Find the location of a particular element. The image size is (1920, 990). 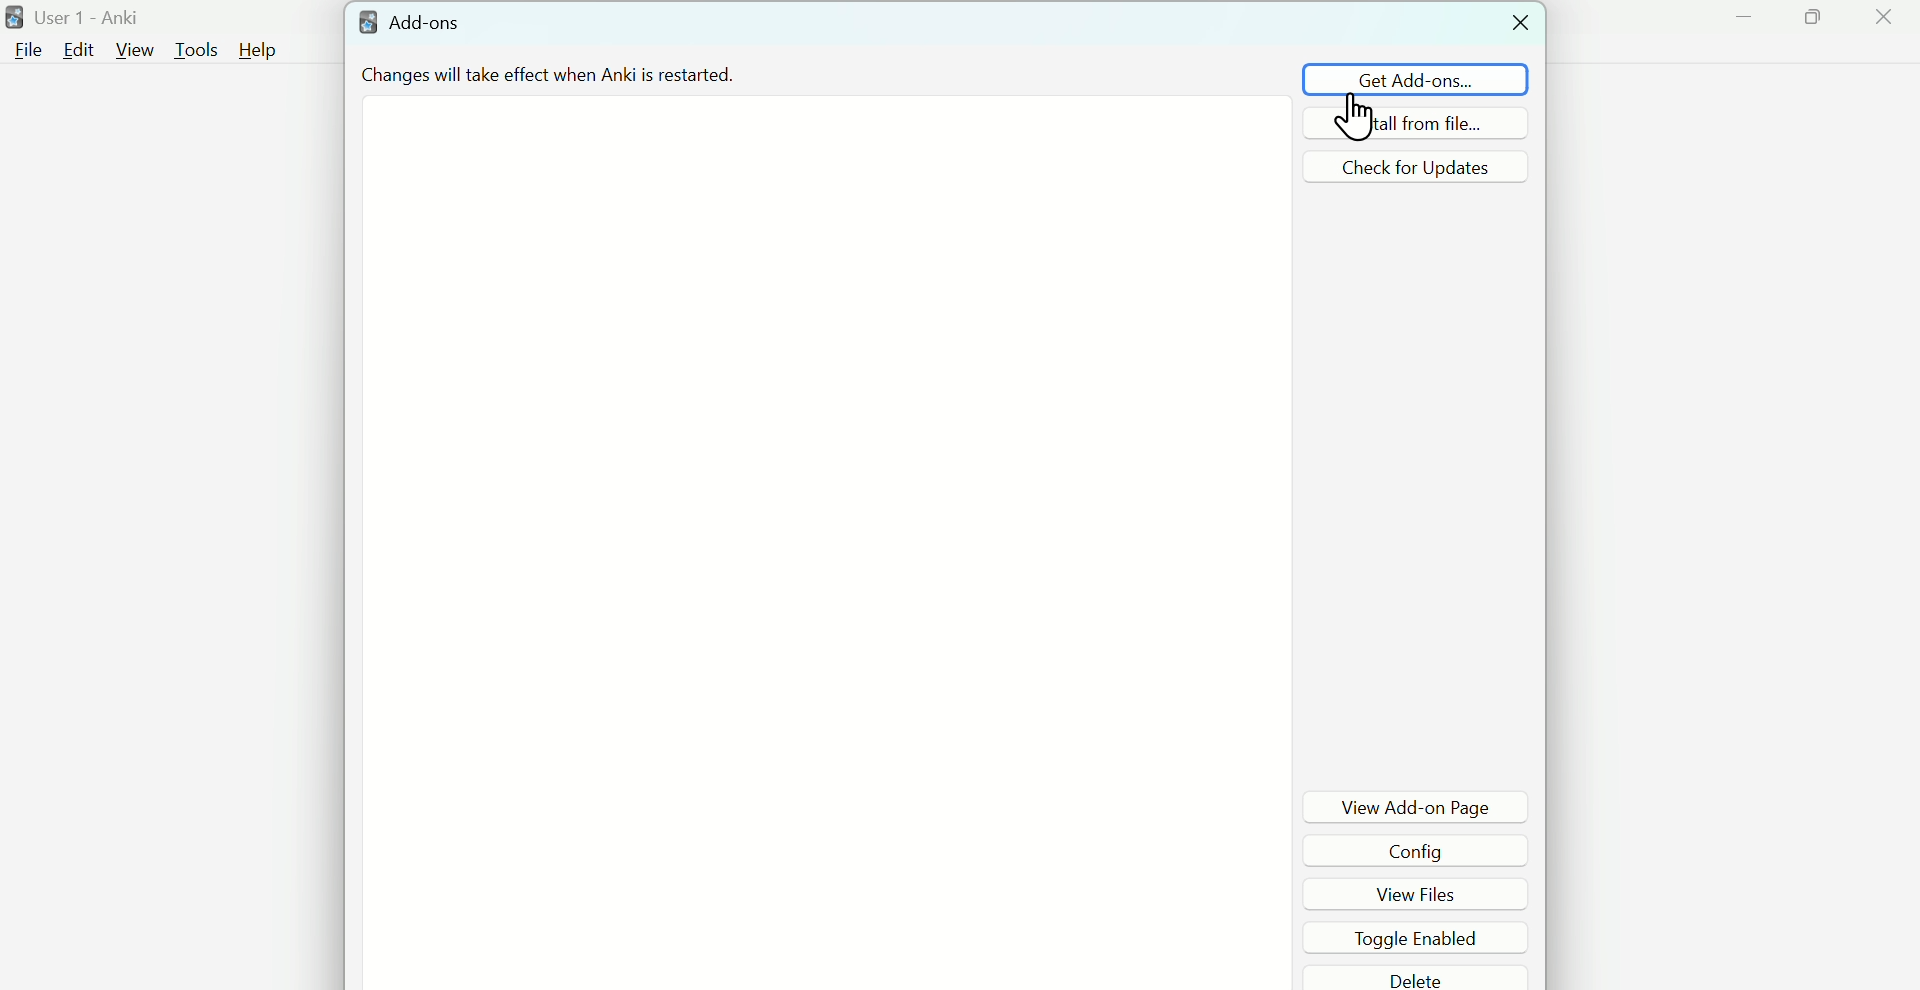

View Add-on Page is located at coordinates (1417, 806).